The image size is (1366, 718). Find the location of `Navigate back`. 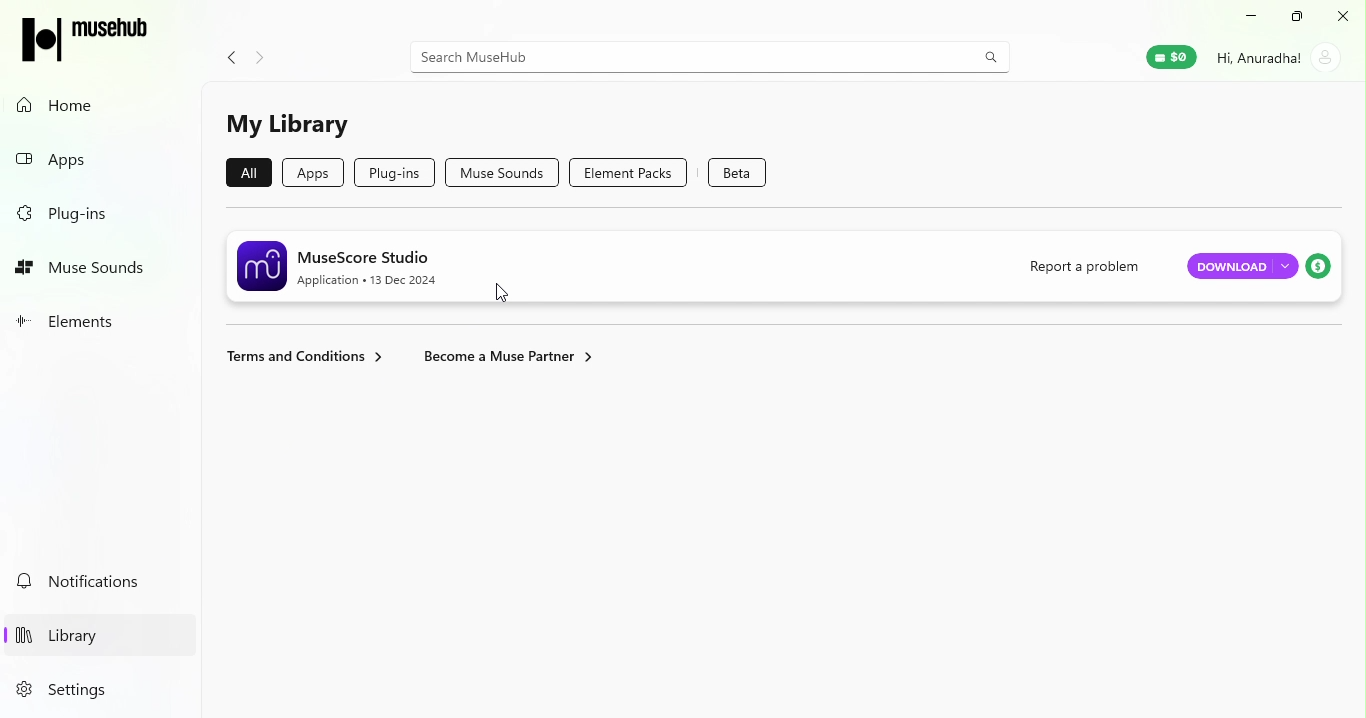

Navigate back is located at coordinates (226, 54).